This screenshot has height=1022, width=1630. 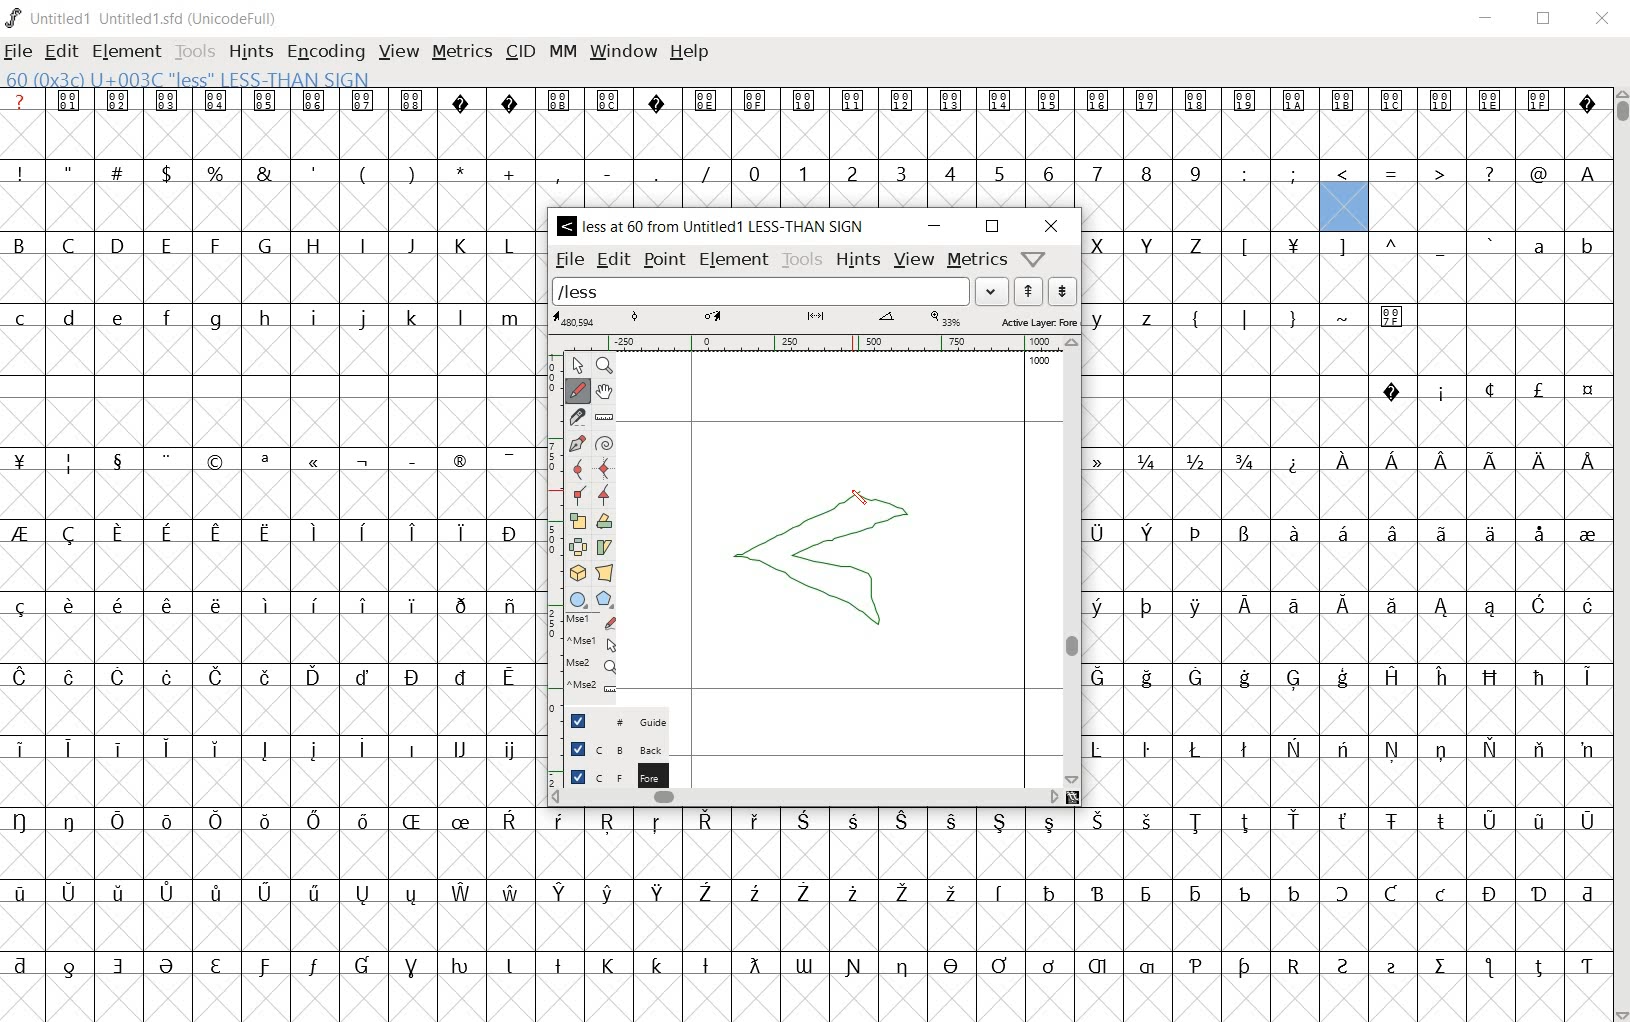 I want to click on rotate the selection in 3D and project back to plane, so click(x=577, y=573).